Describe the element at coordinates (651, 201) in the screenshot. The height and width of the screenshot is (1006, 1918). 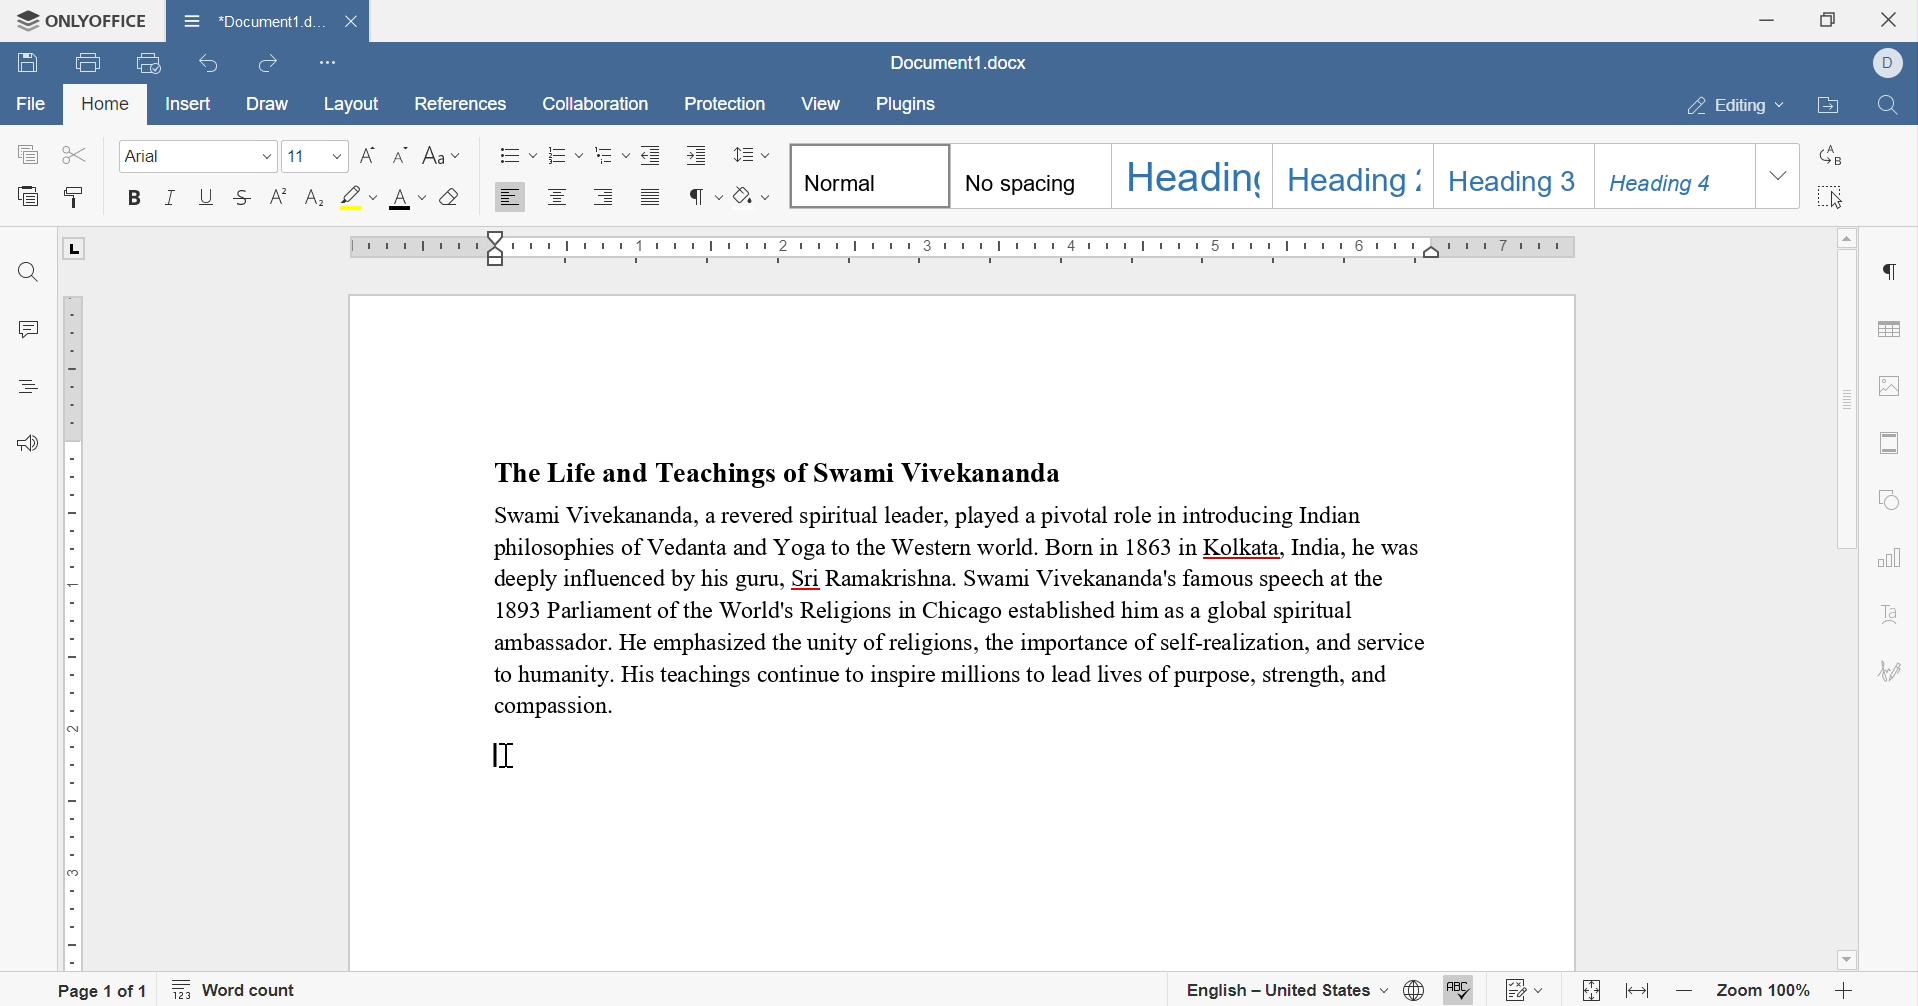
I see `justified` at that location.